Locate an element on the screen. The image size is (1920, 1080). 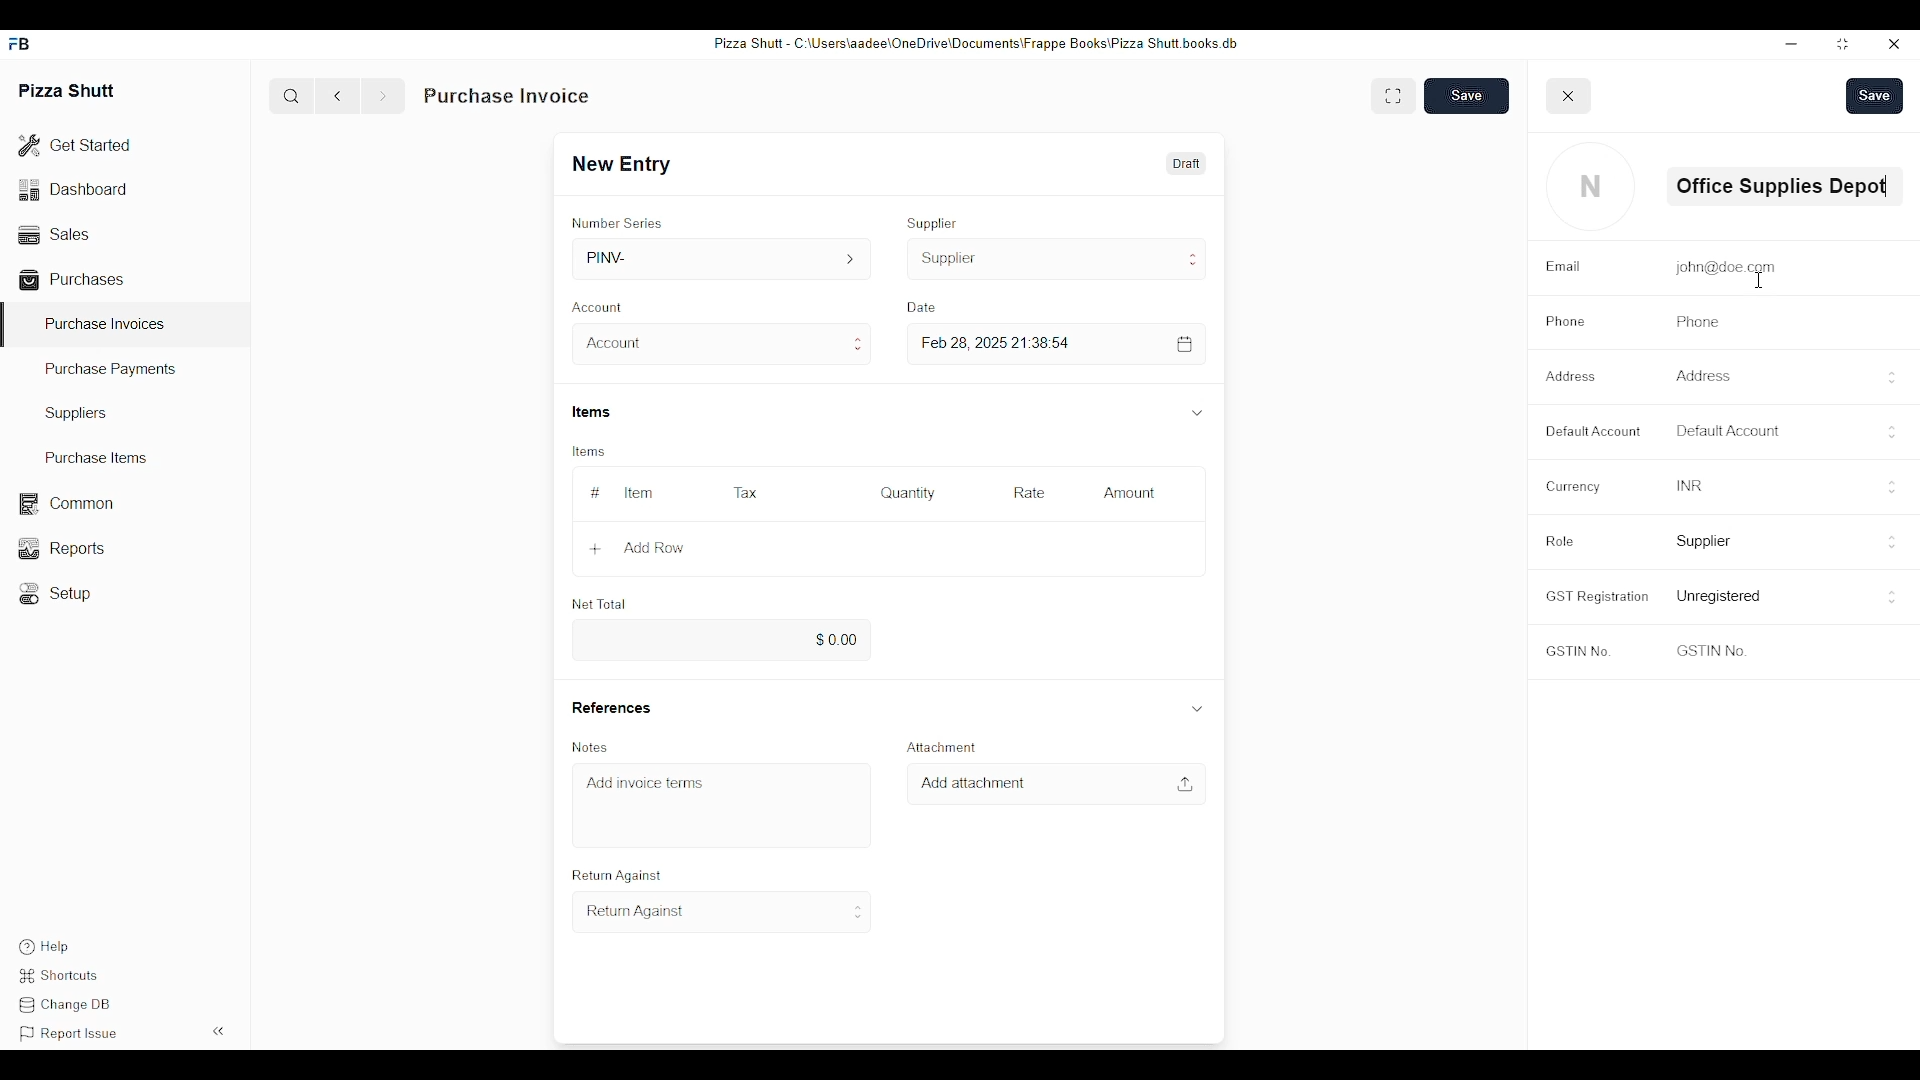
Default Account is located at coordinates (1592, 431).